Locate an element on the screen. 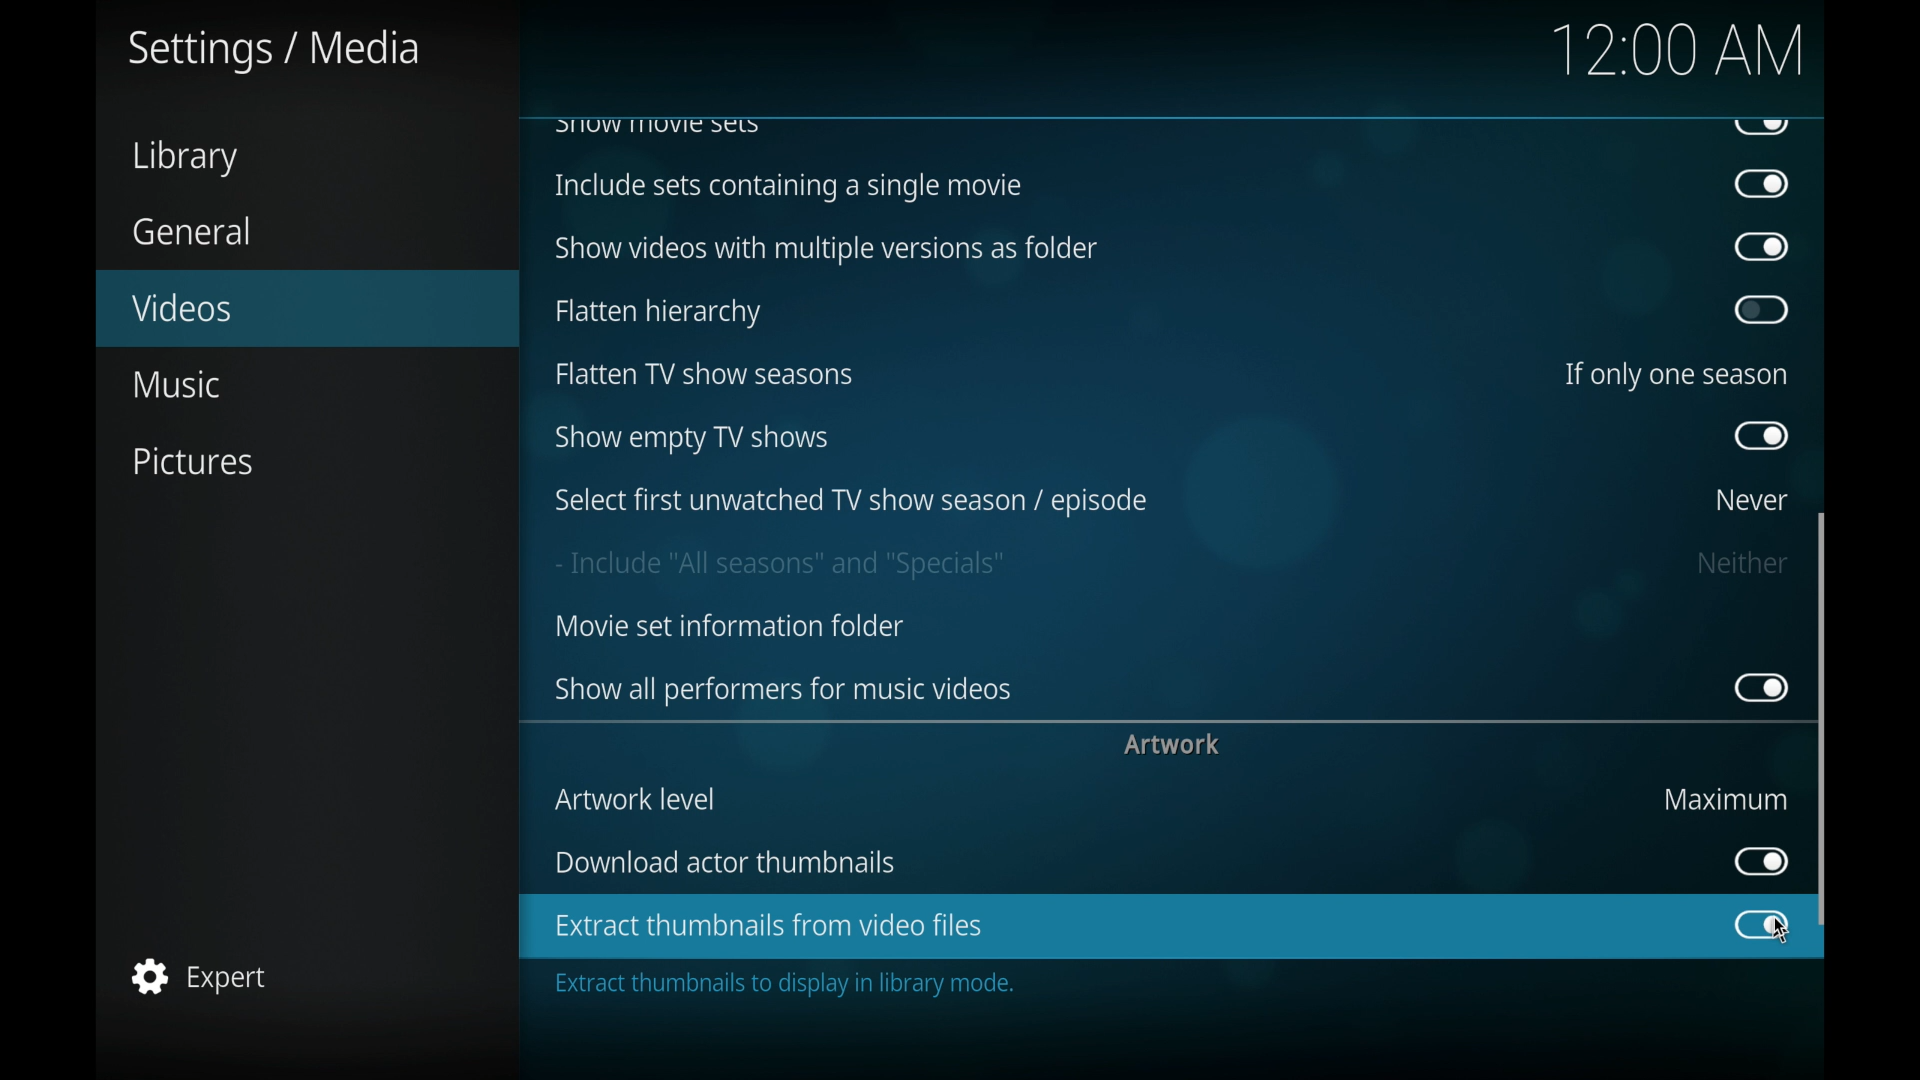  enable extract thumbnails from video files is located at coordinates (768, 927).